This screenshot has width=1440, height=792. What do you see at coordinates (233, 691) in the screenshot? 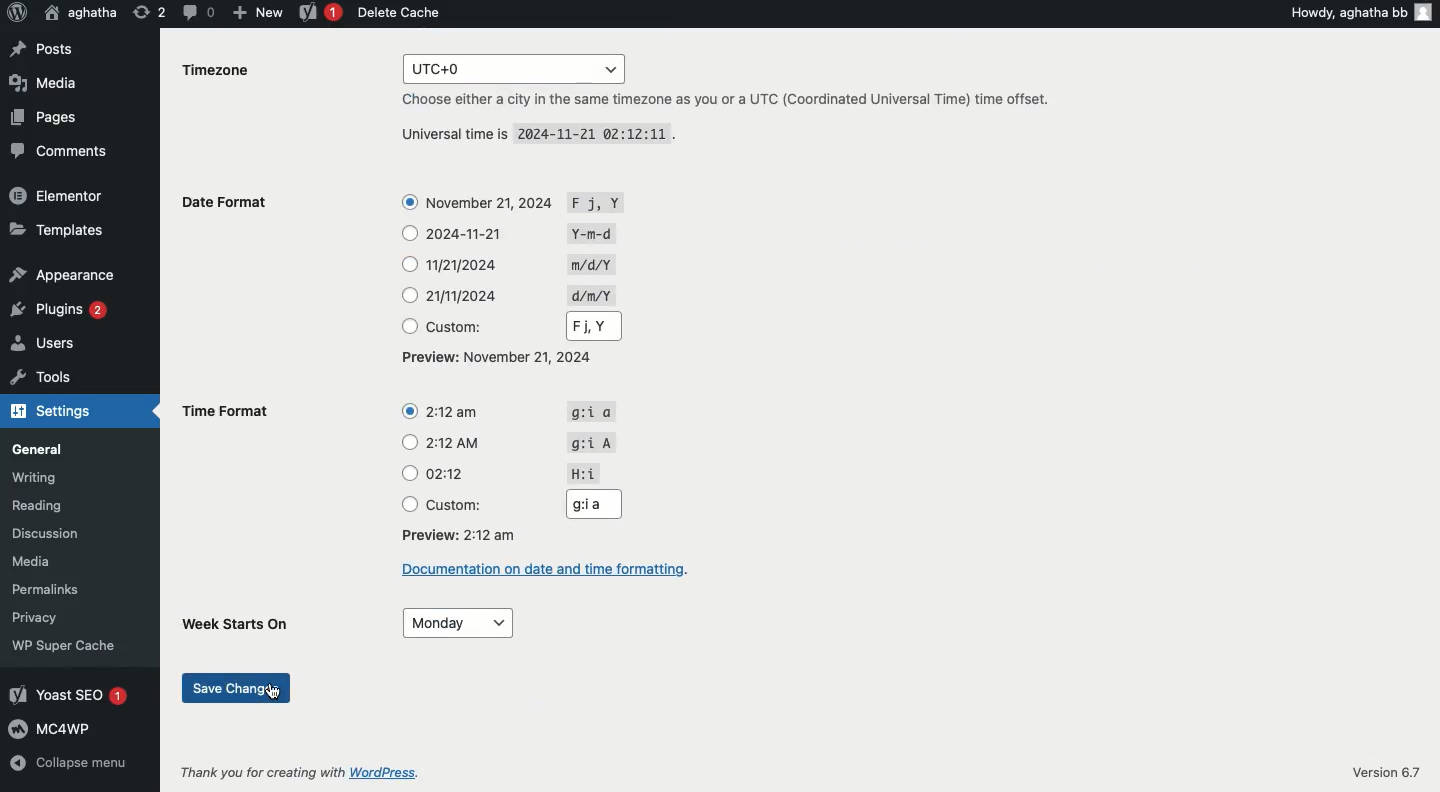
I see `Save changes` at bounding box center [233, 691].